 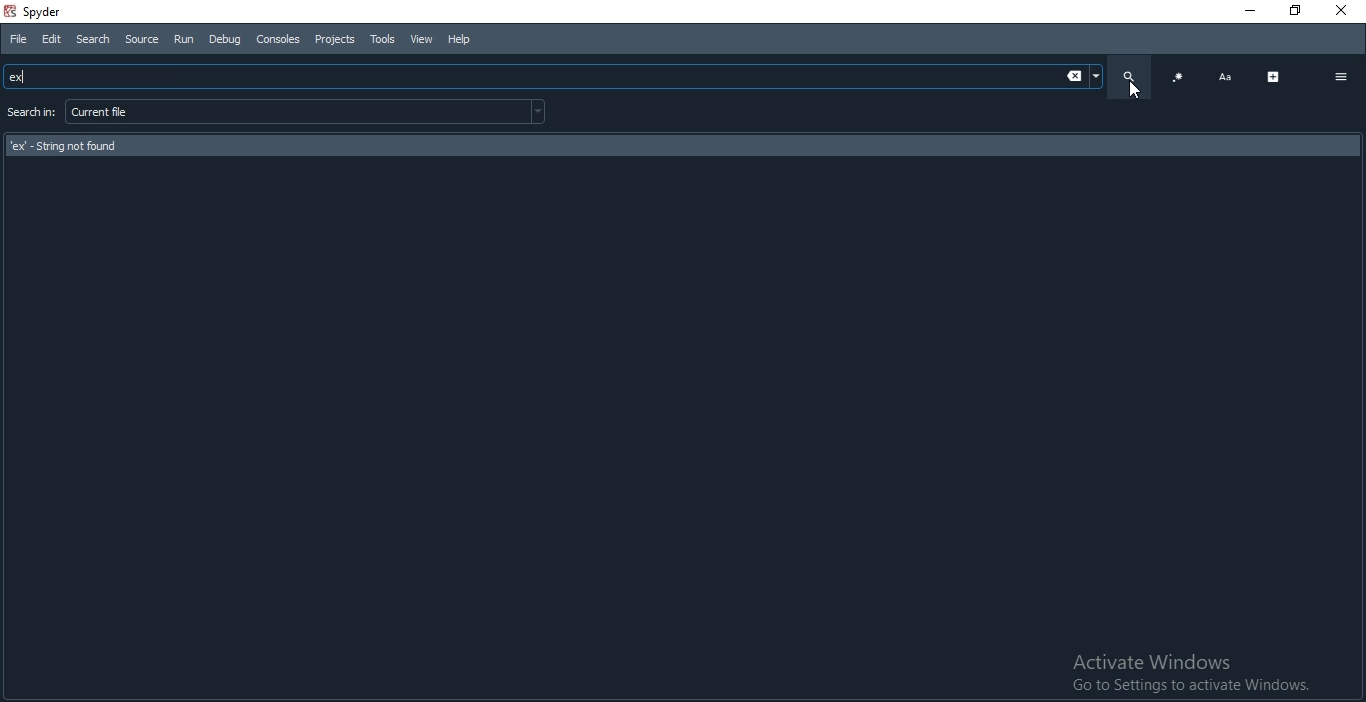 What do you see at coordinates (222, 39) in the screenshot?
I see `Debug` at bounding box center [222, 39].